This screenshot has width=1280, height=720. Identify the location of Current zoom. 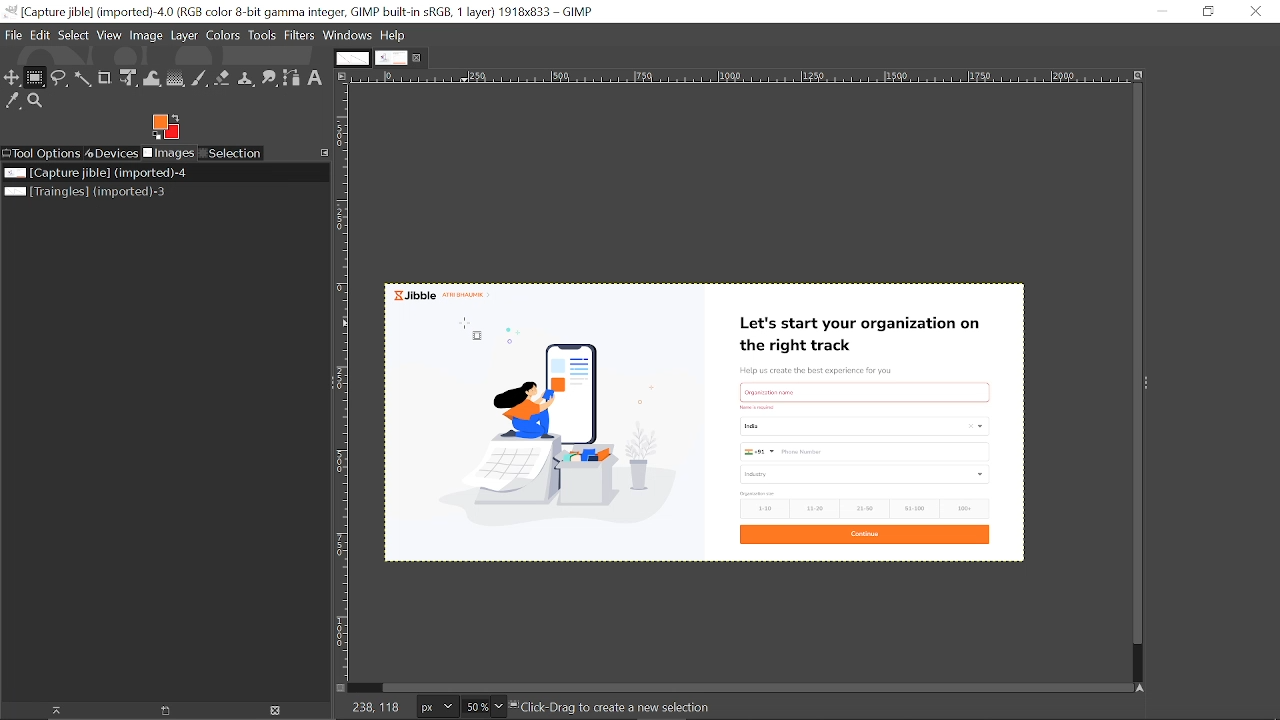
(477, 707).